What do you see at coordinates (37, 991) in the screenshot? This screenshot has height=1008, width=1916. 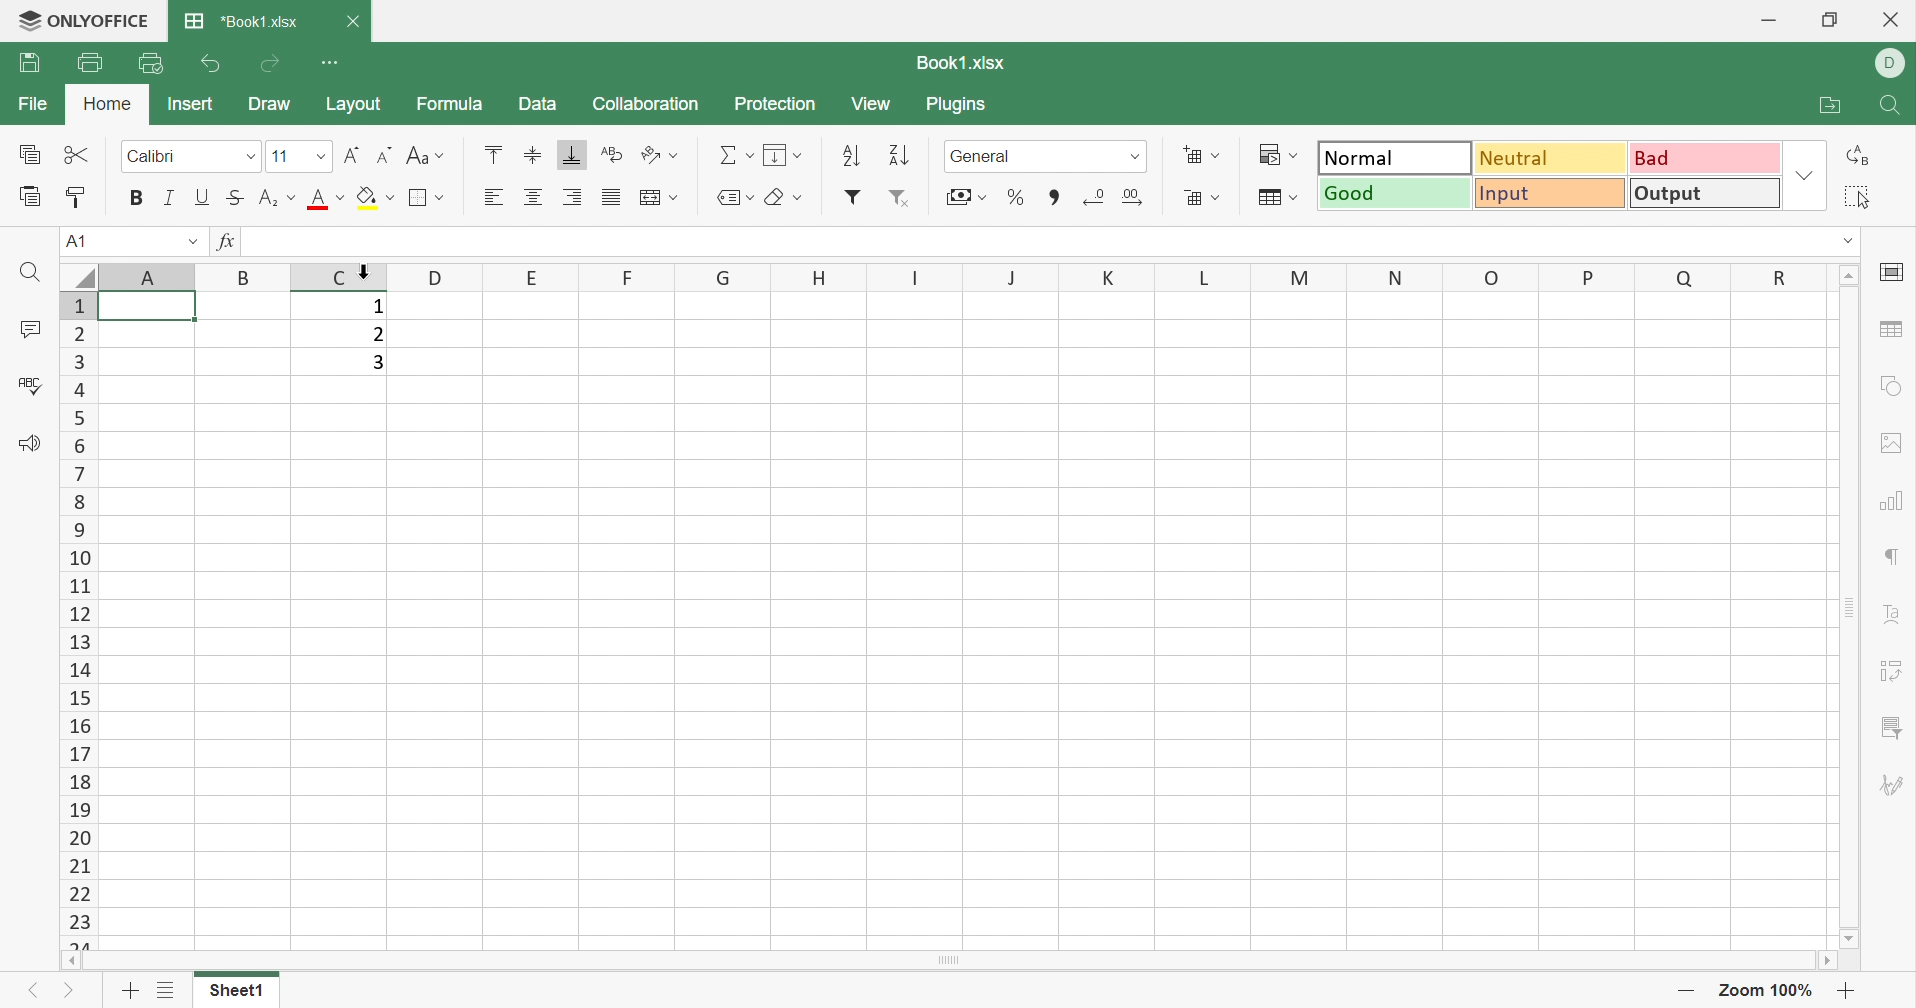 I see `Previous` at bounding box center [37, 991].